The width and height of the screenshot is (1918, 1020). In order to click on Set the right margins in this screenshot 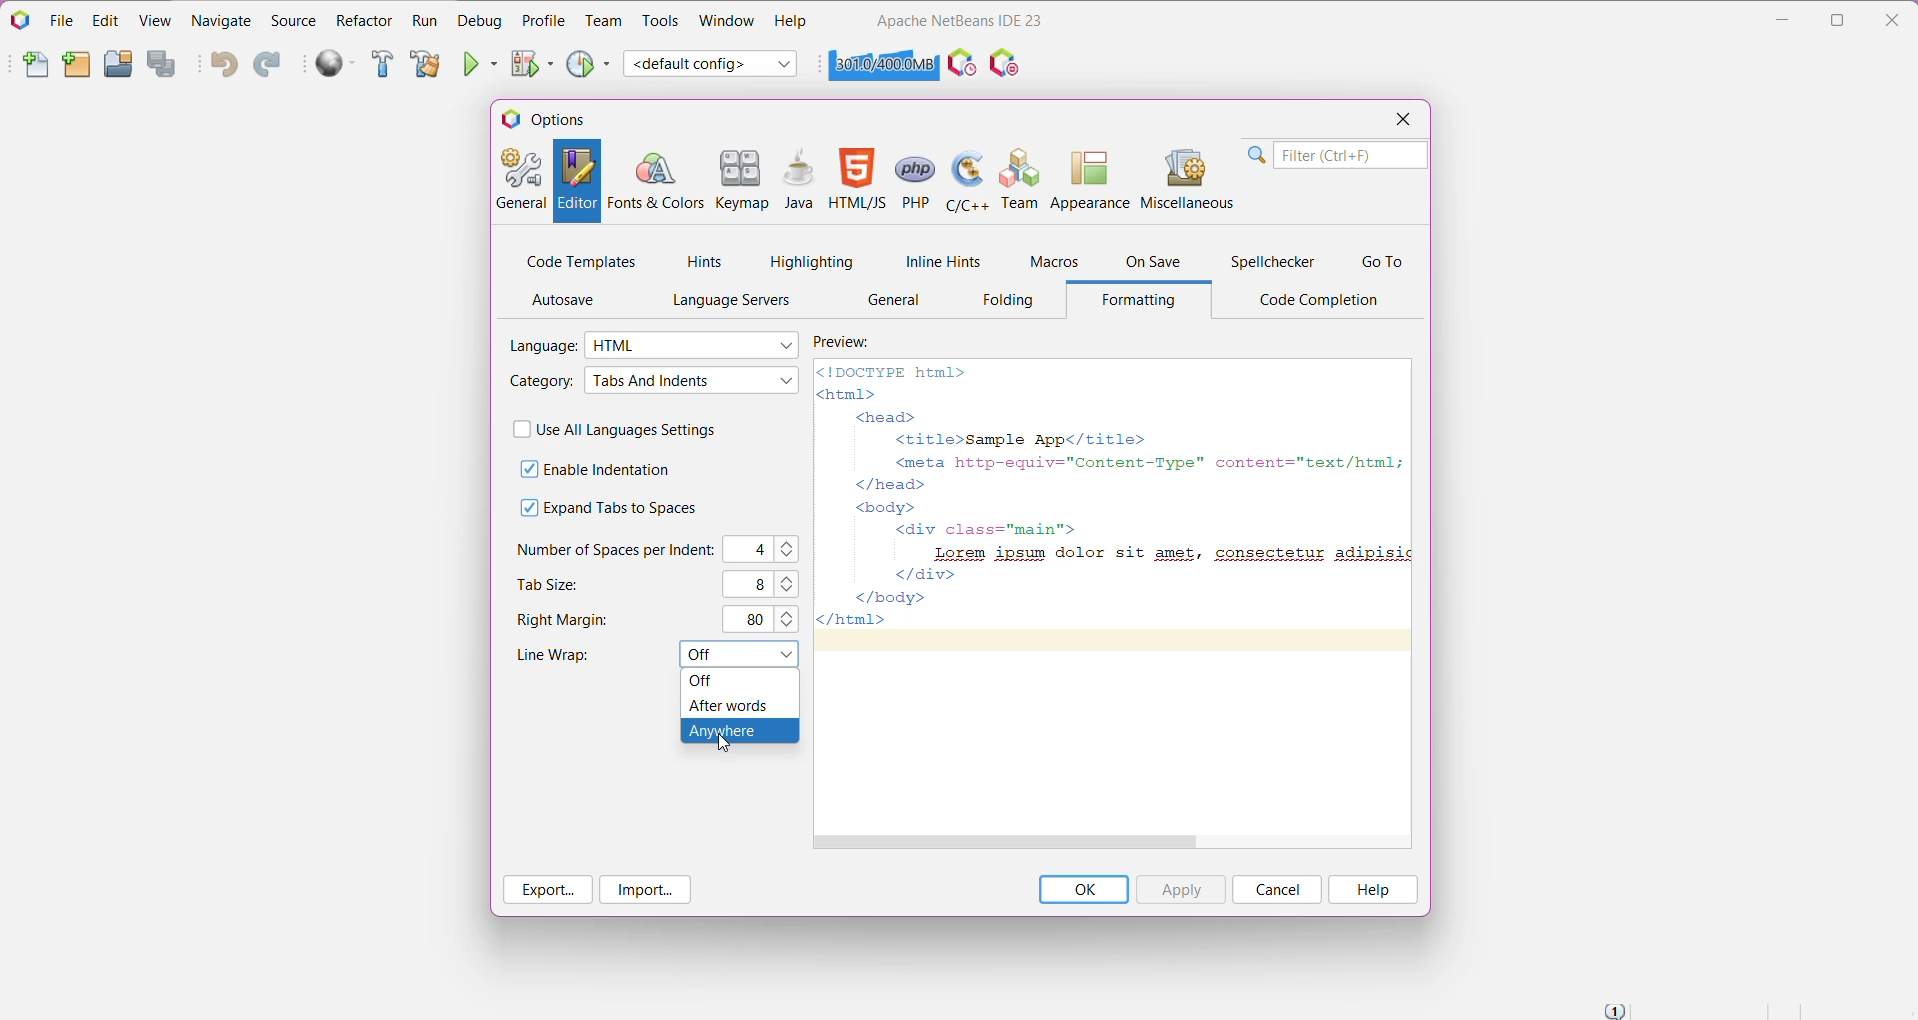, I will do `click(790, 618)`.